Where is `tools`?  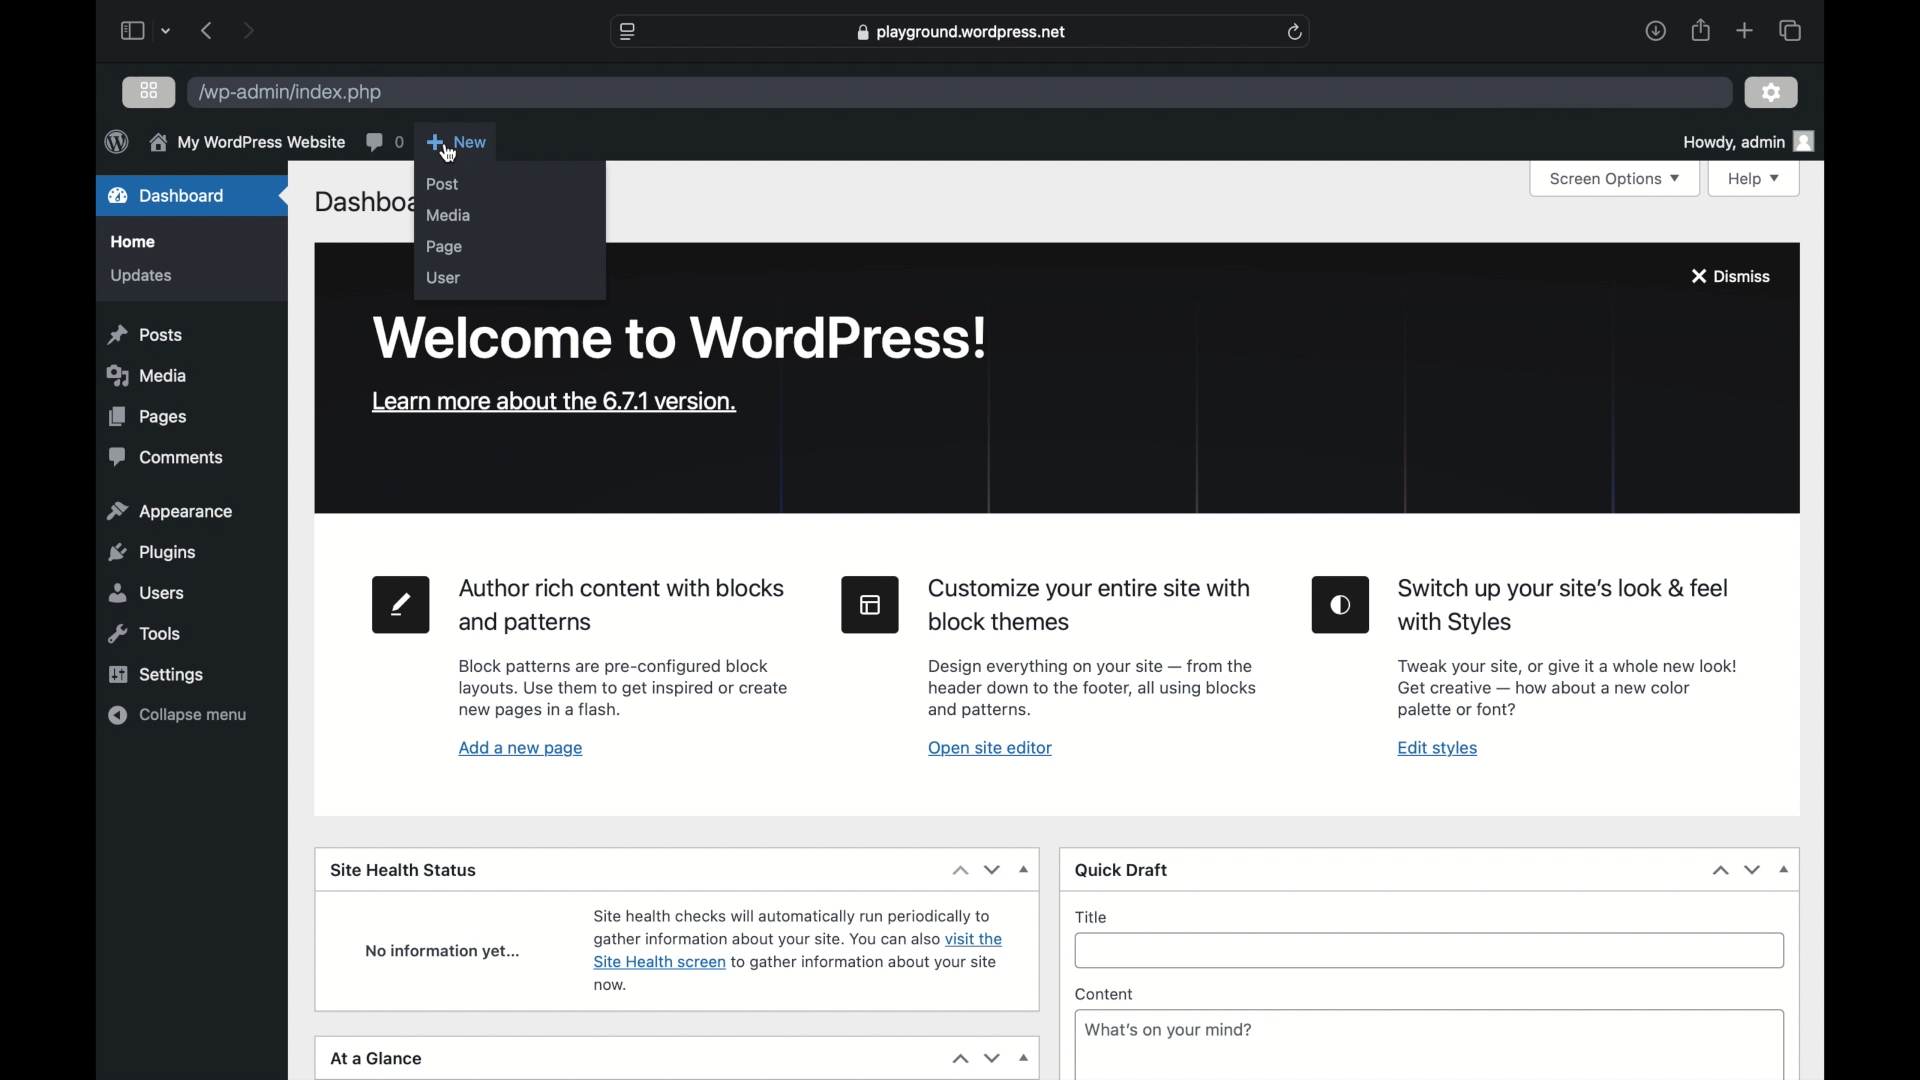
tools is located at coordinates (146, 634).